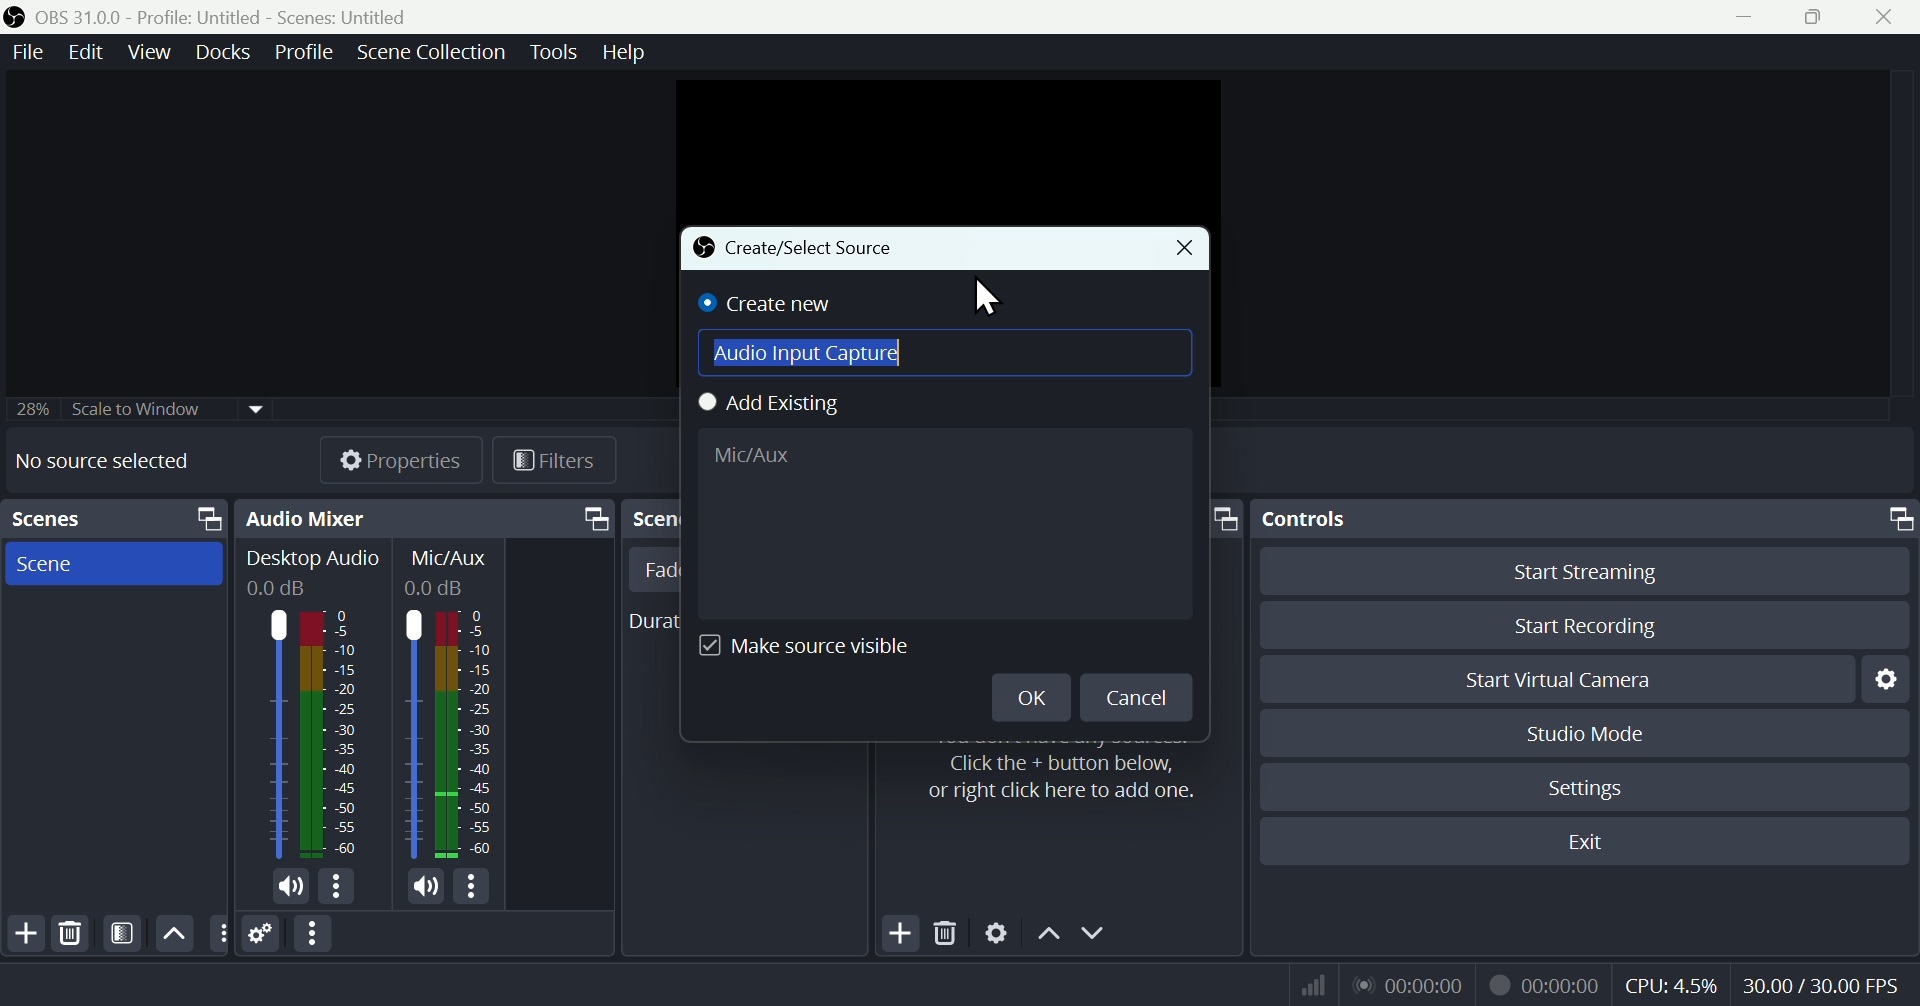 The width and height of the screenshot is (1920, 1006). What do you see at coordinates (1587, 733) in the screenshot?
I see `Studio mode` at bounding box center [1587, 733].